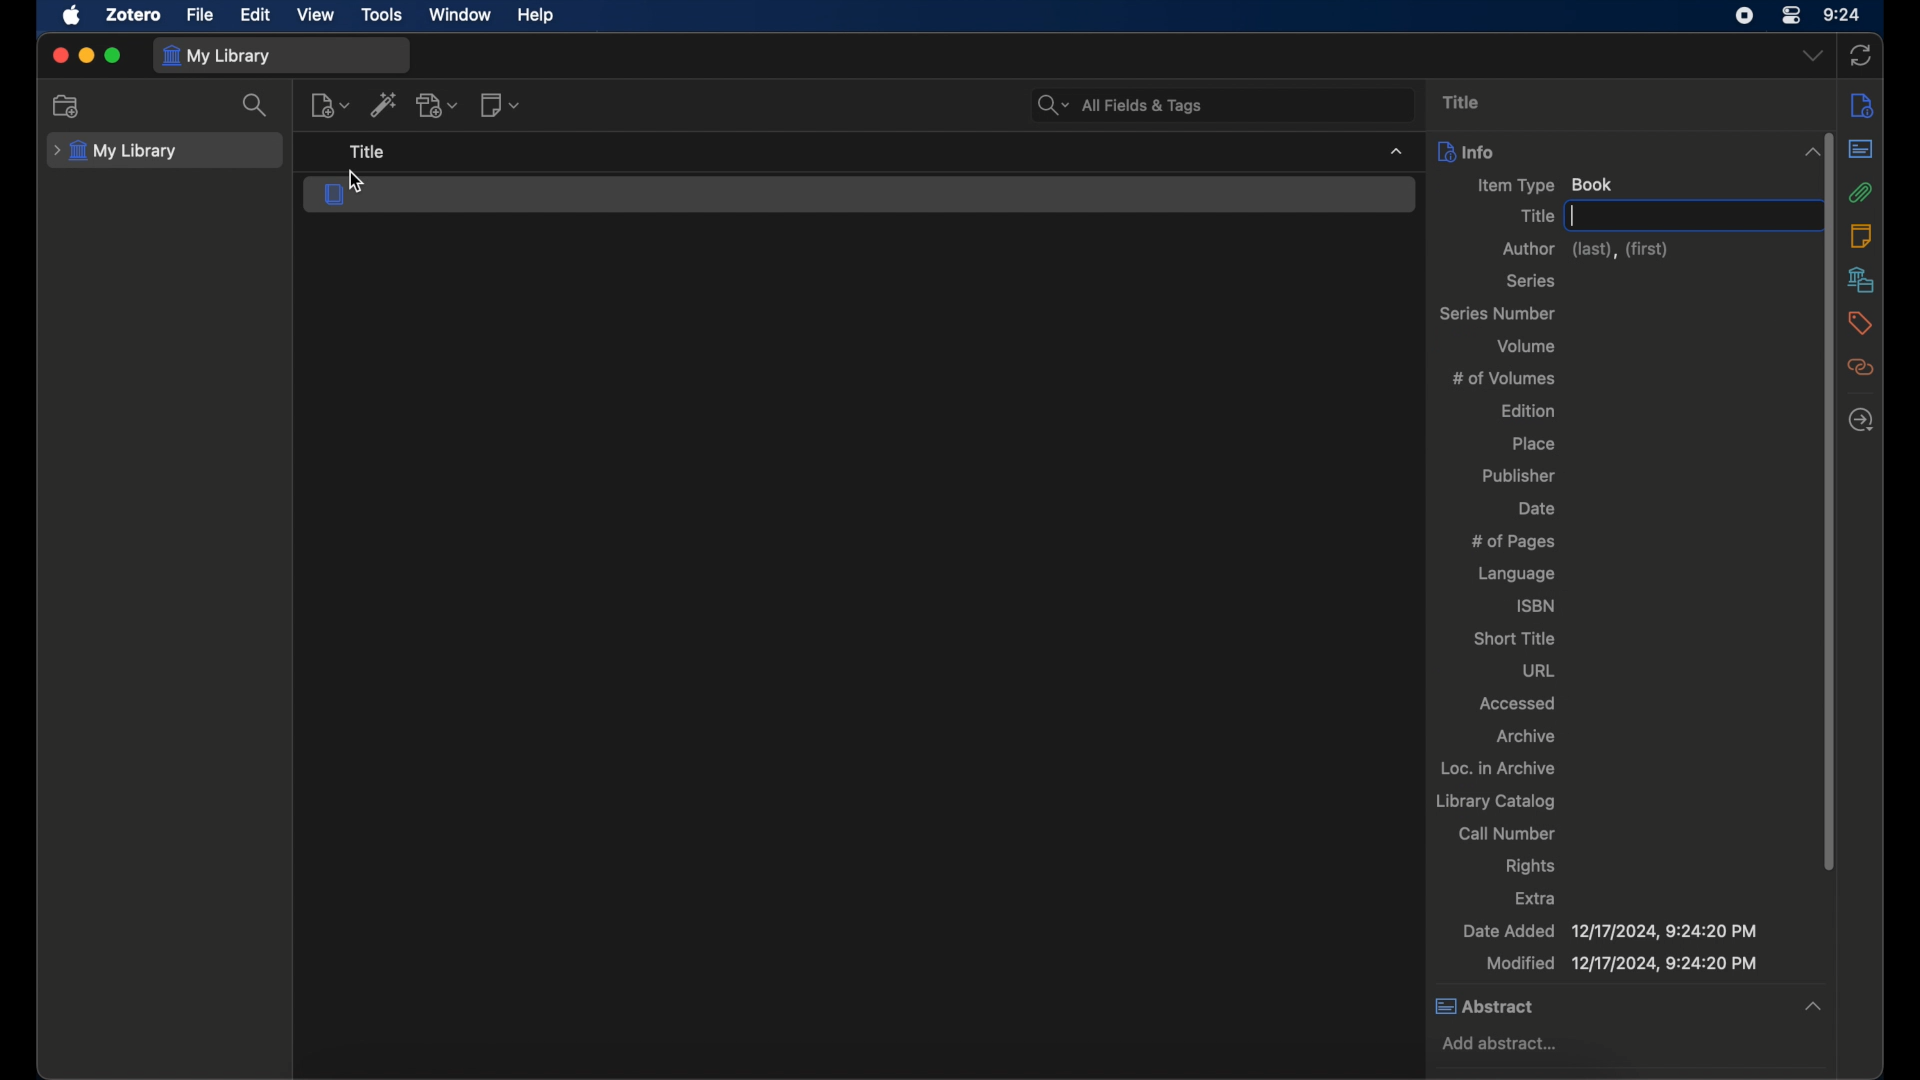  Describe the element at coordinates (1744, 16) in the screenshot. I see `screen recorder` at that location.